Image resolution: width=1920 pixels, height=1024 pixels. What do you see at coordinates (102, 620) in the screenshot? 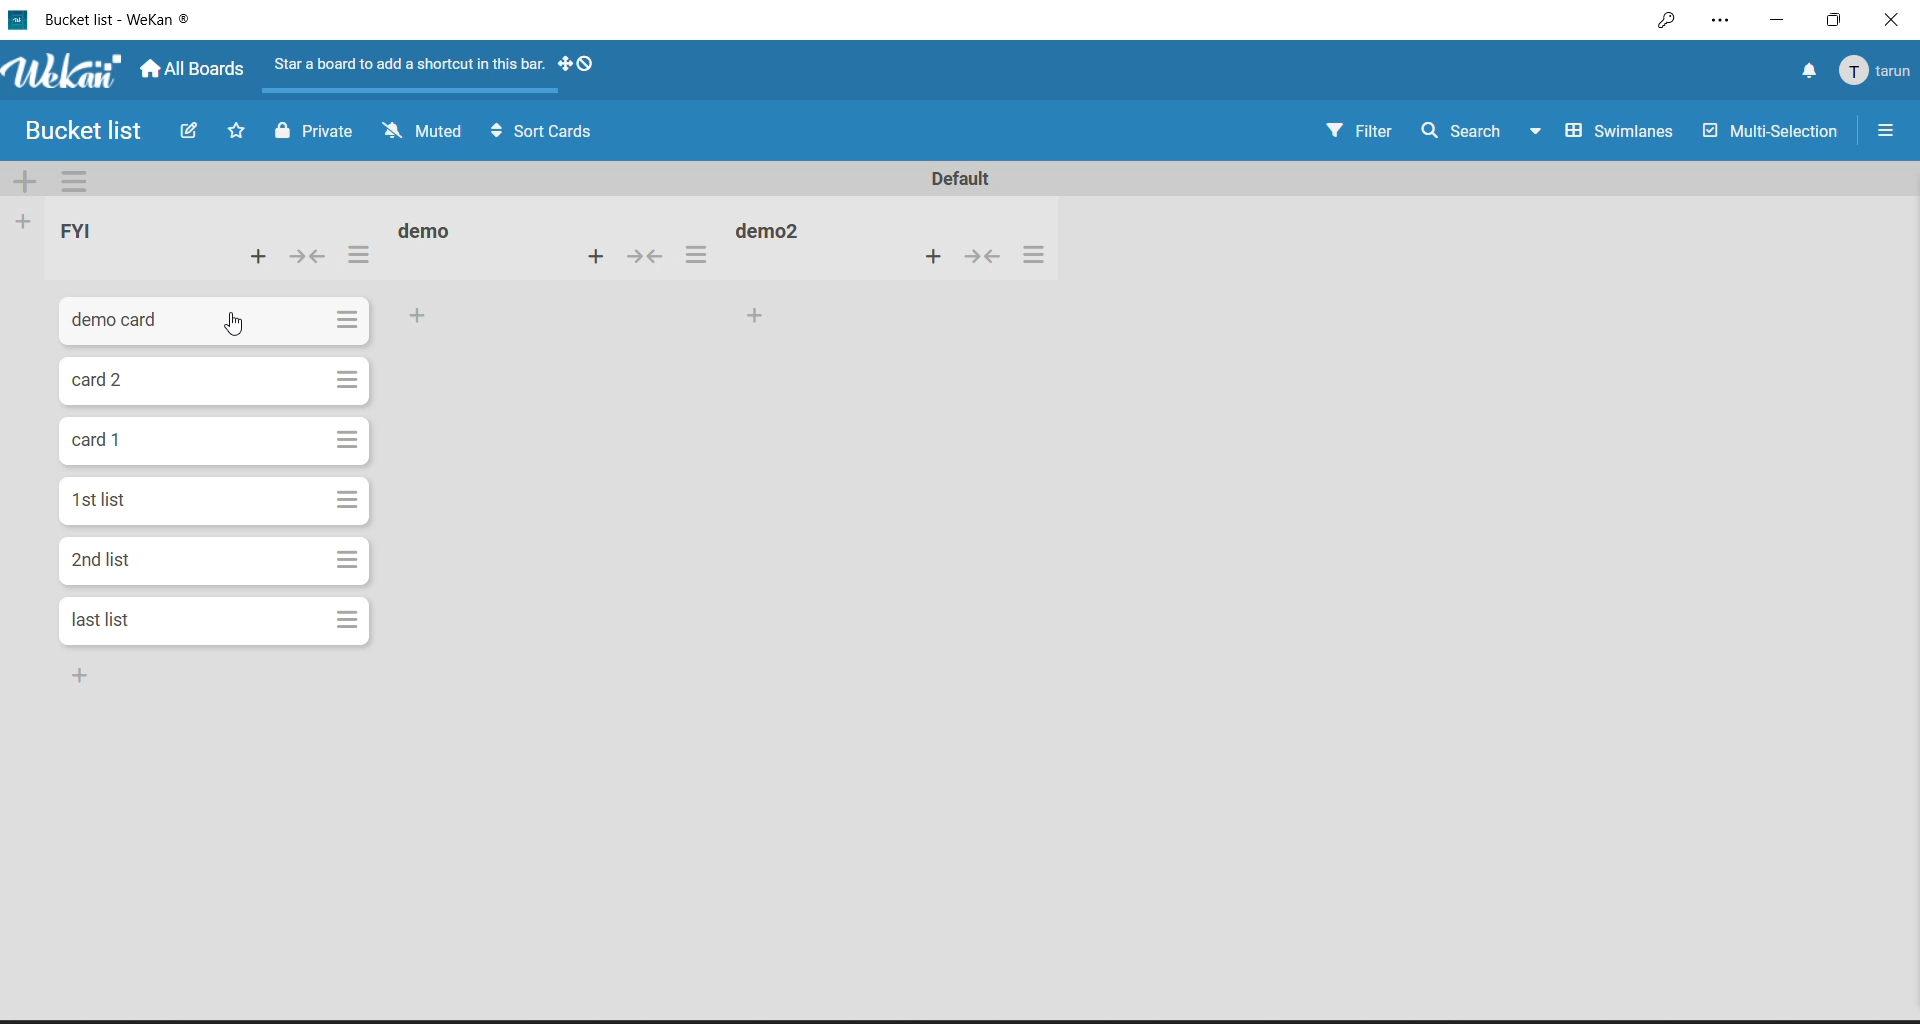
I see `card title` at bounding box center [102, 620].